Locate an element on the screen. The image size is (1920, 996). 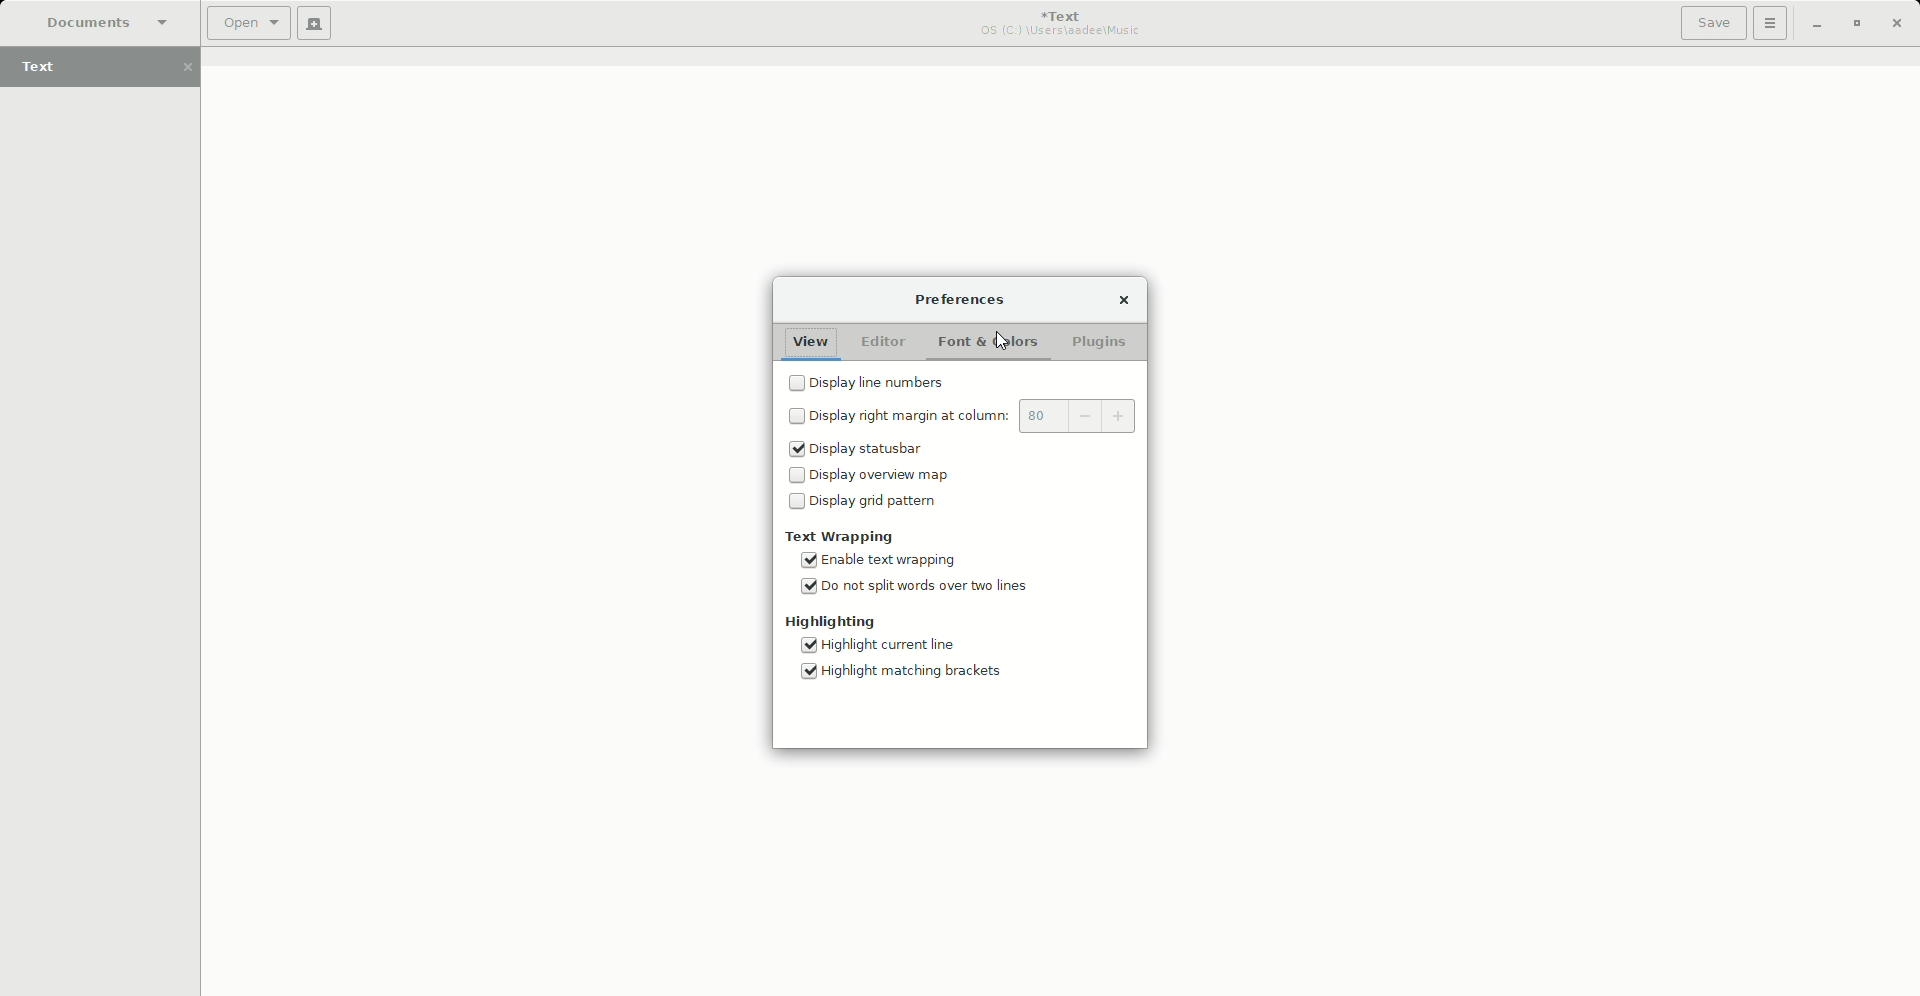
Restore is located at coordinates (1855, 23).